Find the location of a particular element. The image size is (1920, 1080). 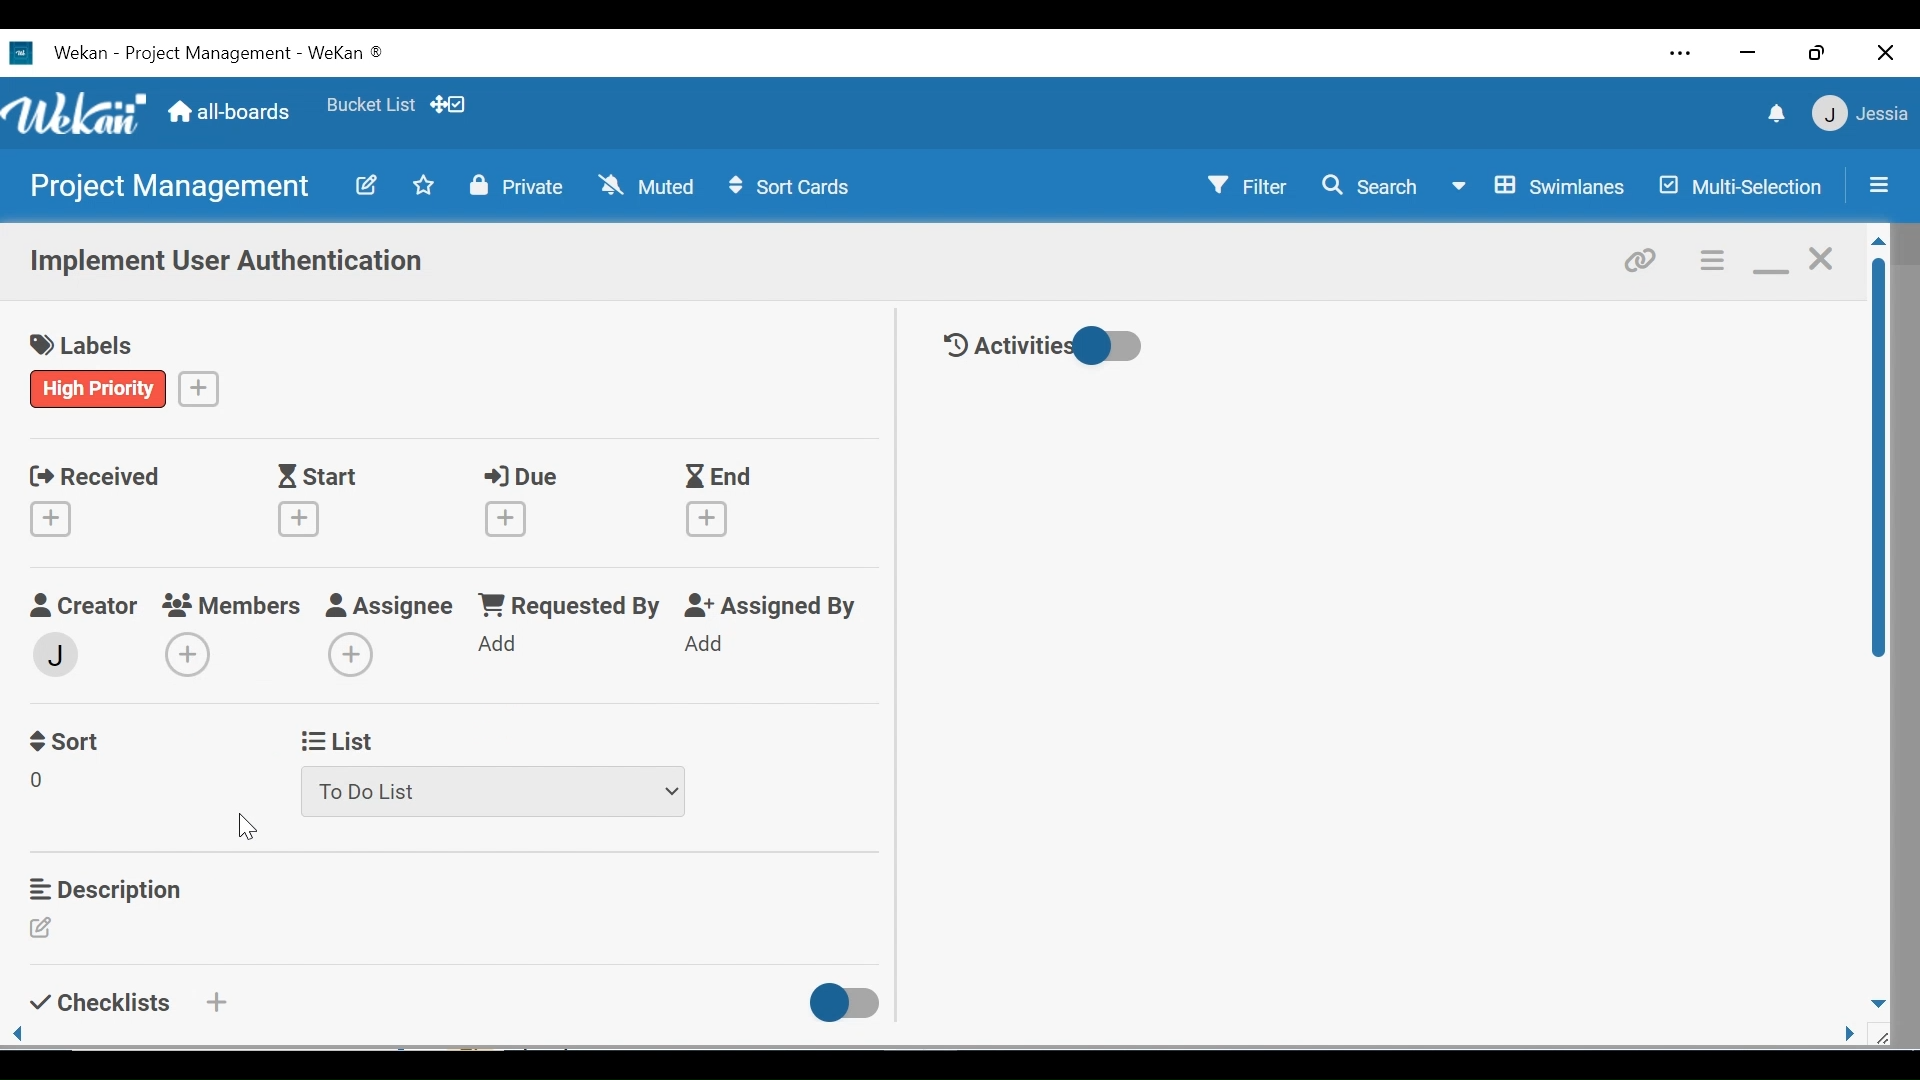

vertical scrollbar is located at coordinates (1879, 458).